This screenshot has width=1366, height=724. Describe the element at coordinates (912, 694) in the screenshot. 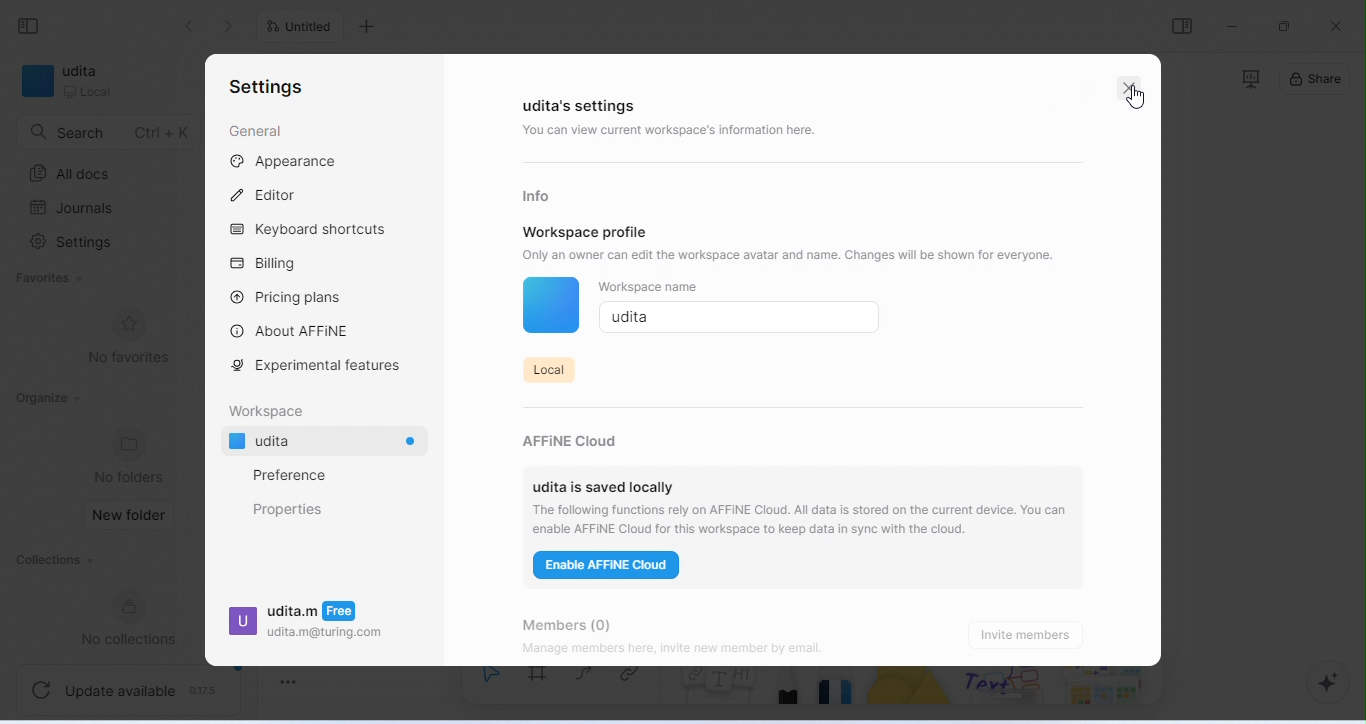

I see `shape` at that location.